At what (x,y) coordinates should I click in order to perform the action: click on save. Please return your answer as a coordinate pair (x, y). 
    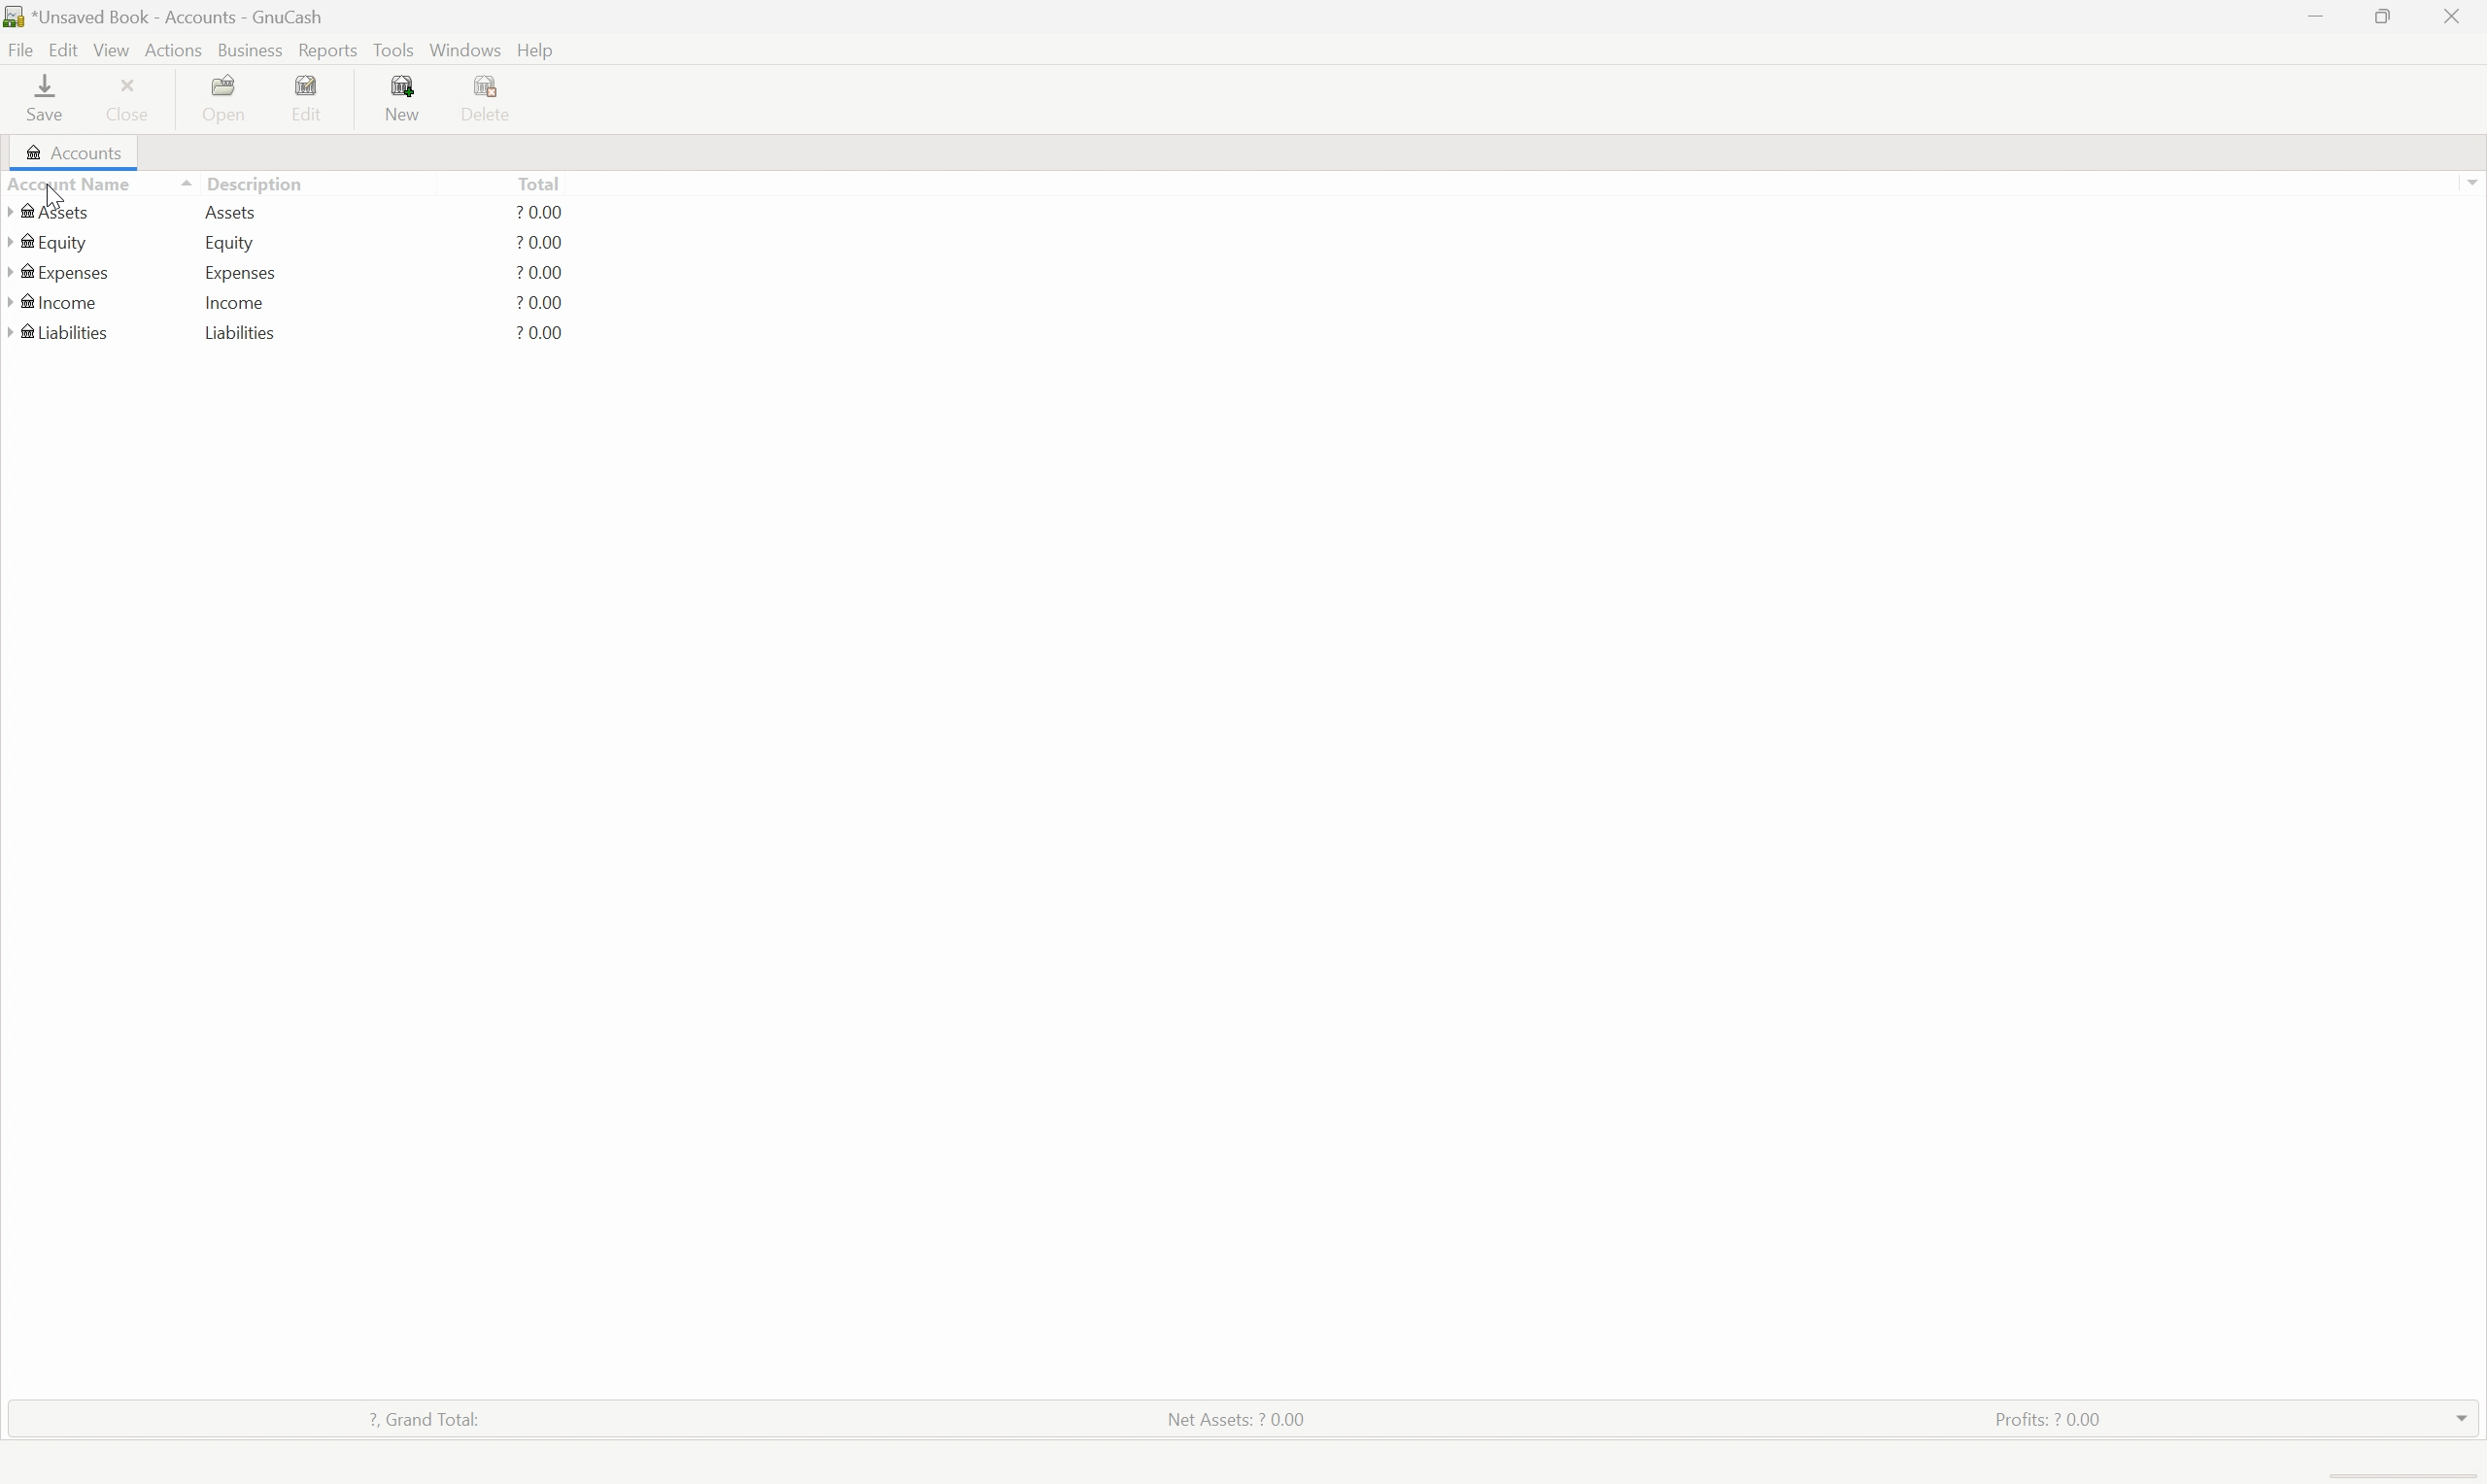
    Looking at the image, I should click on (48, 96).